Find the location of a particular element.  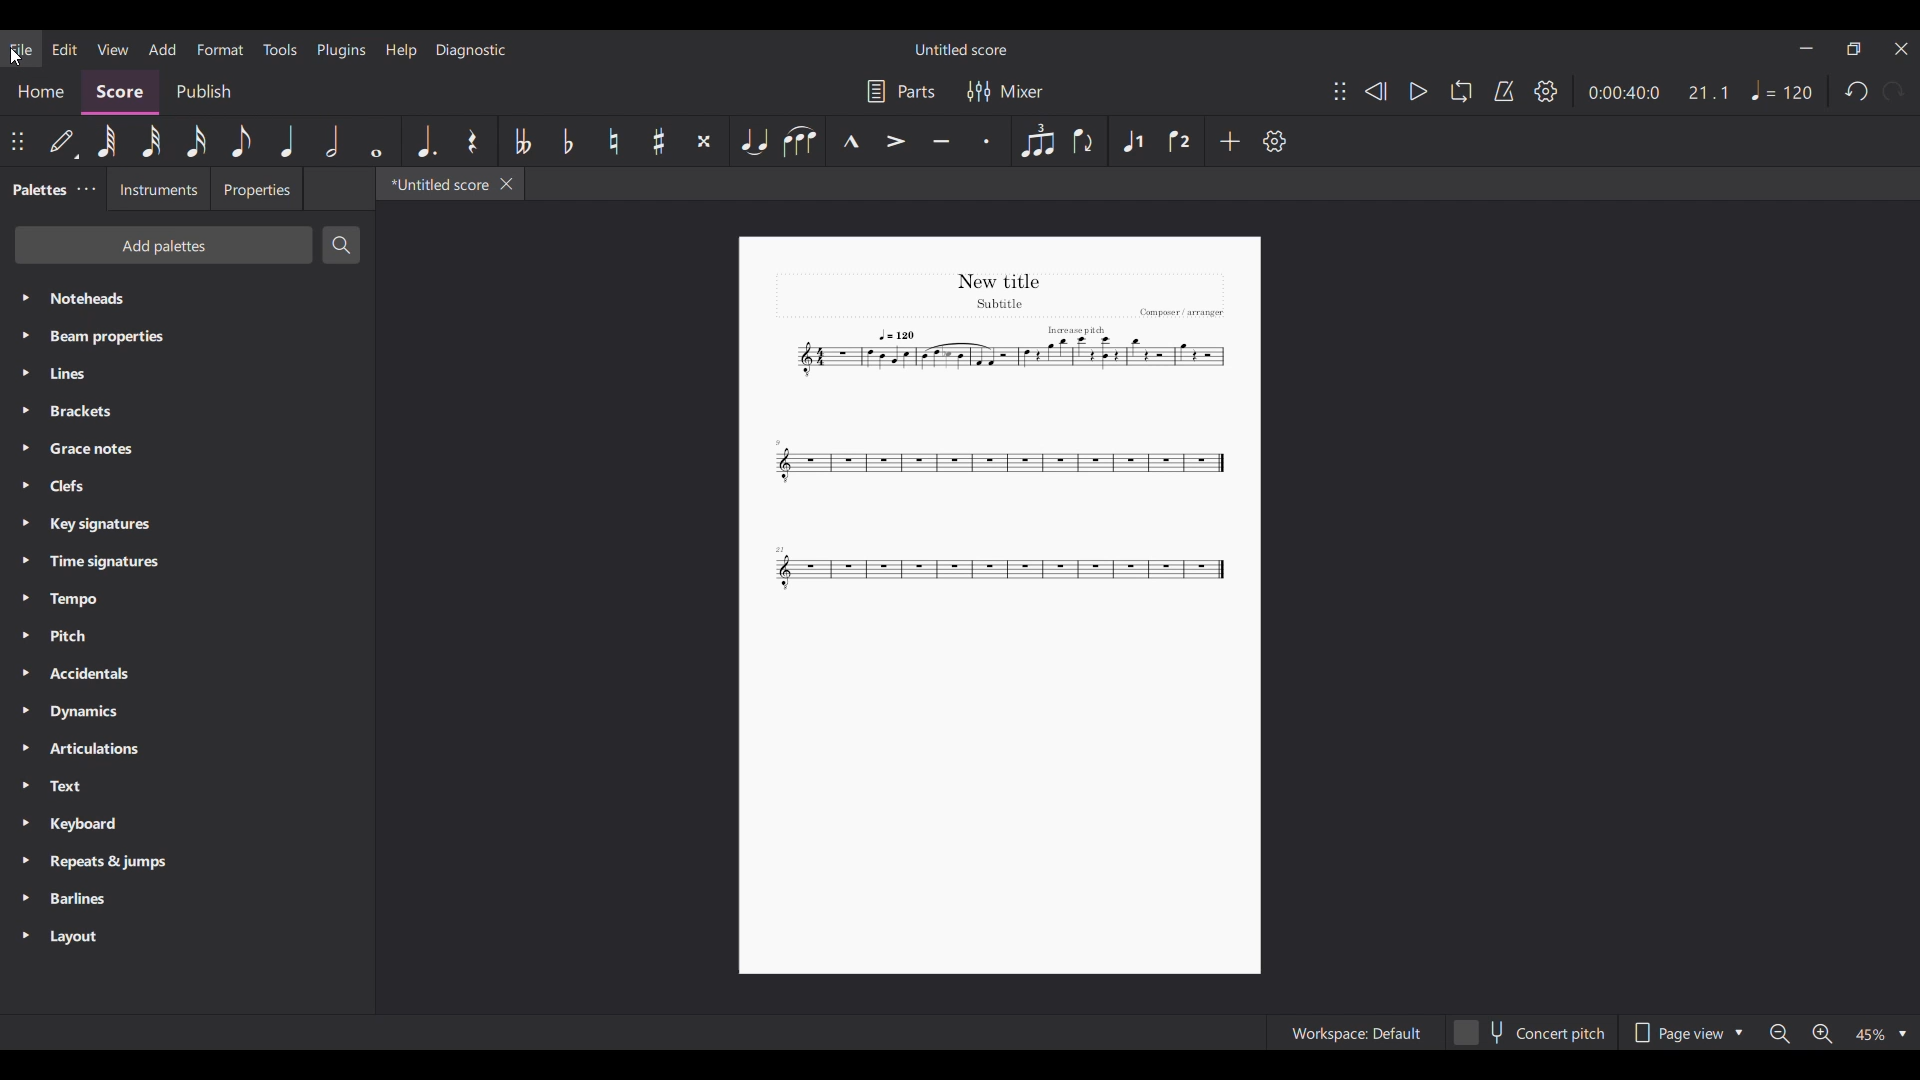

Score, current section is located at coordinates (121, 92).